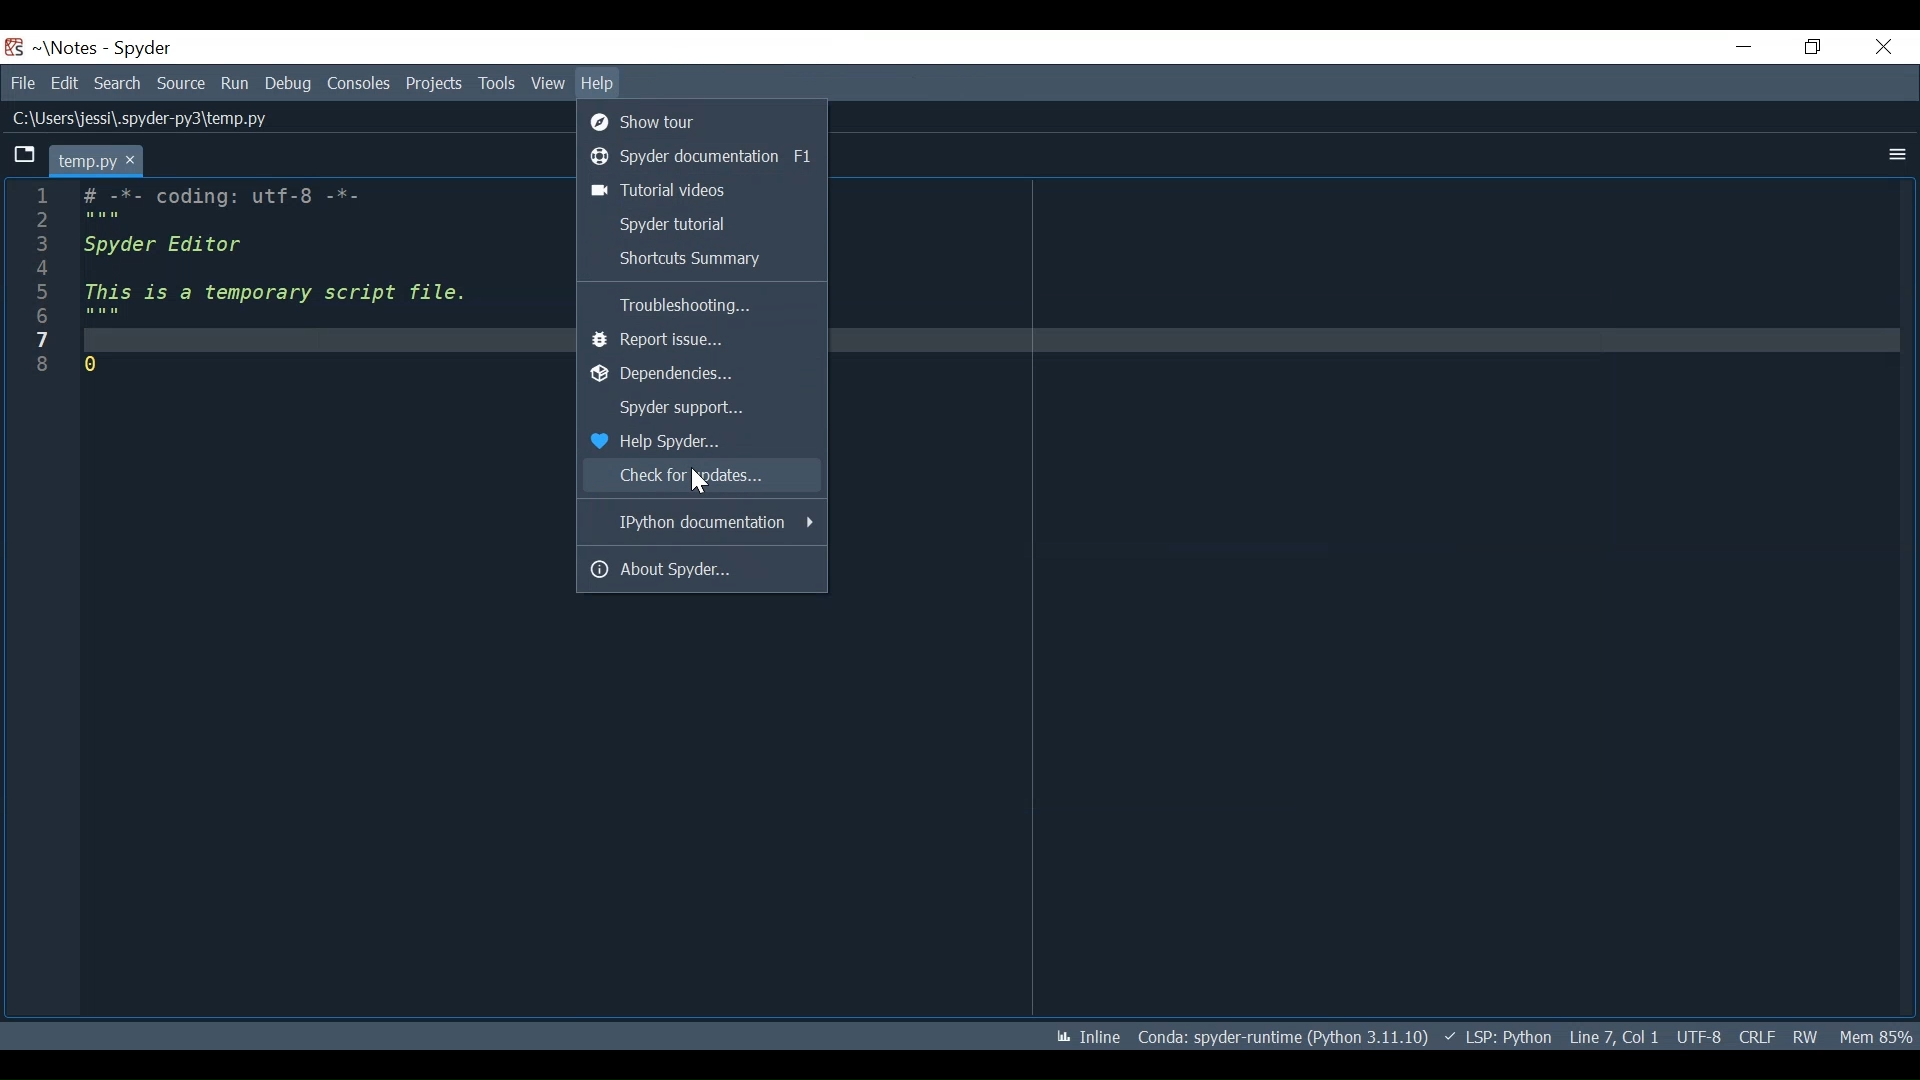 The image size is (1920, 1080). I want to click on -*- coding: utf-8 -*-spyder Editor this is a temporary script file., so click(278, 280).